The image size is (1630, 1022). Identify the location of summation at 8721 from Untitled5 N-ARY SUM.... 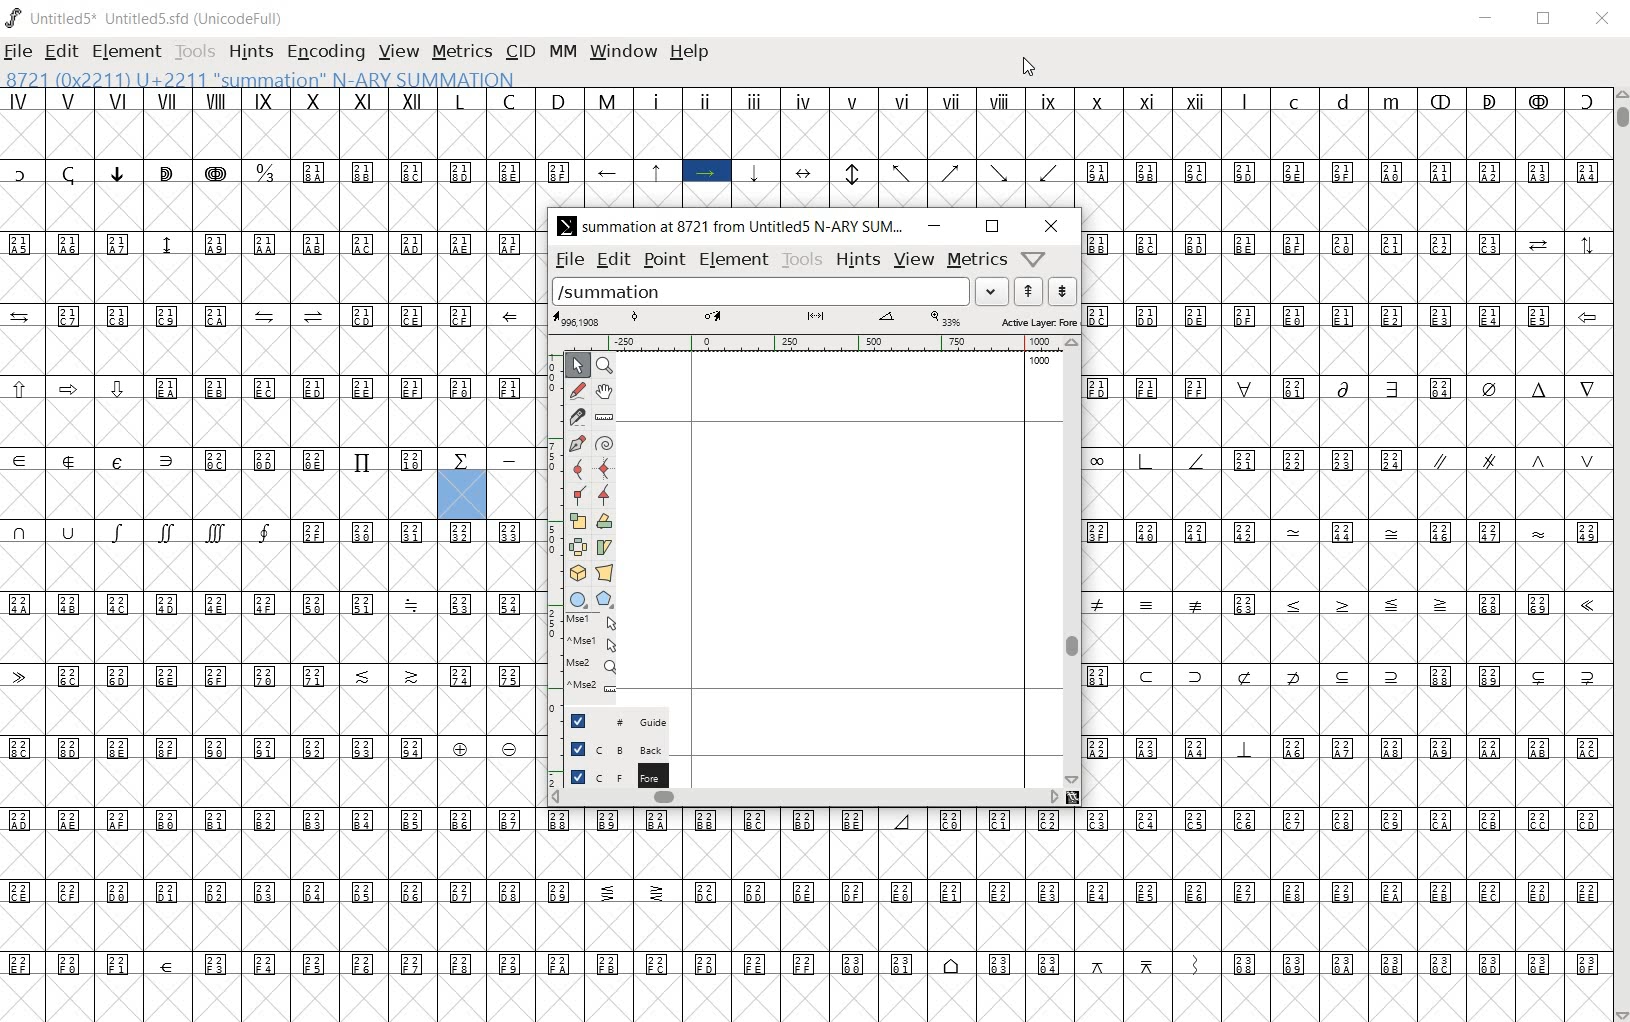
(732, 226).